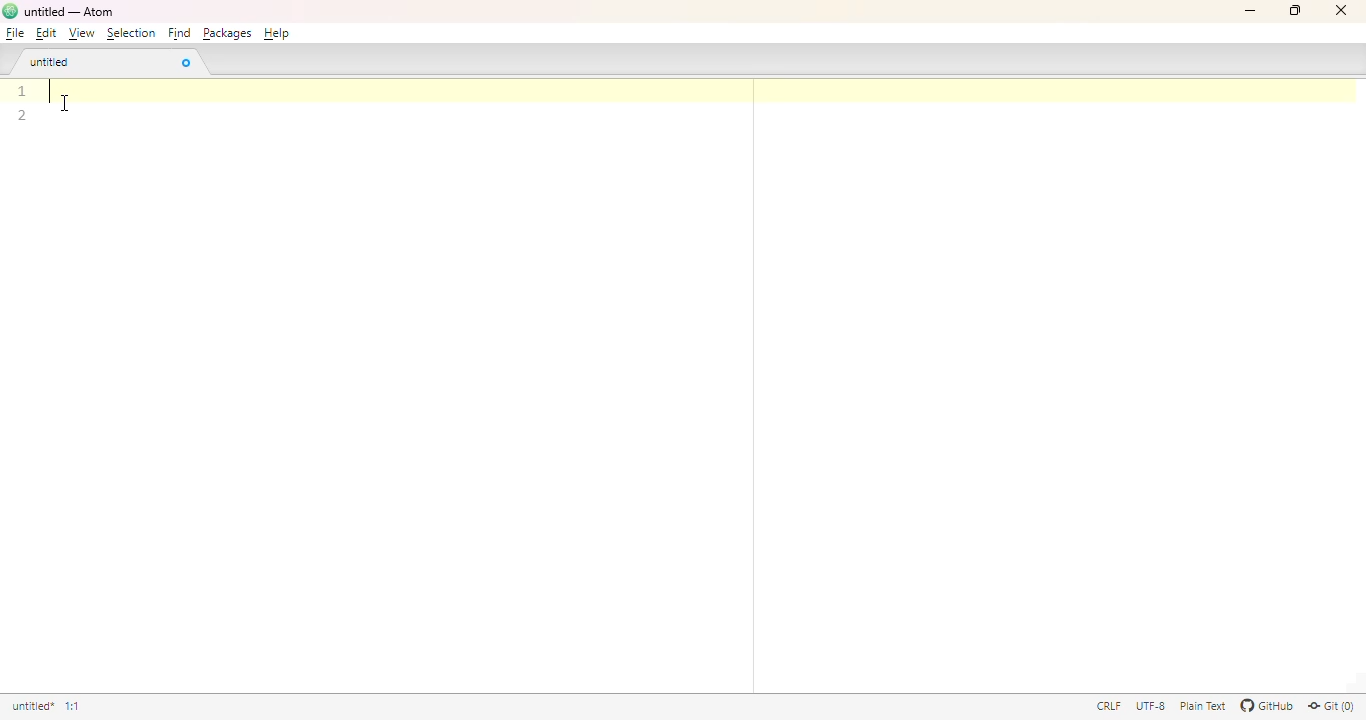  What do you see at coordinates (81, 33) in the screenshot?
I see `view` at bounding box center [81, 33].